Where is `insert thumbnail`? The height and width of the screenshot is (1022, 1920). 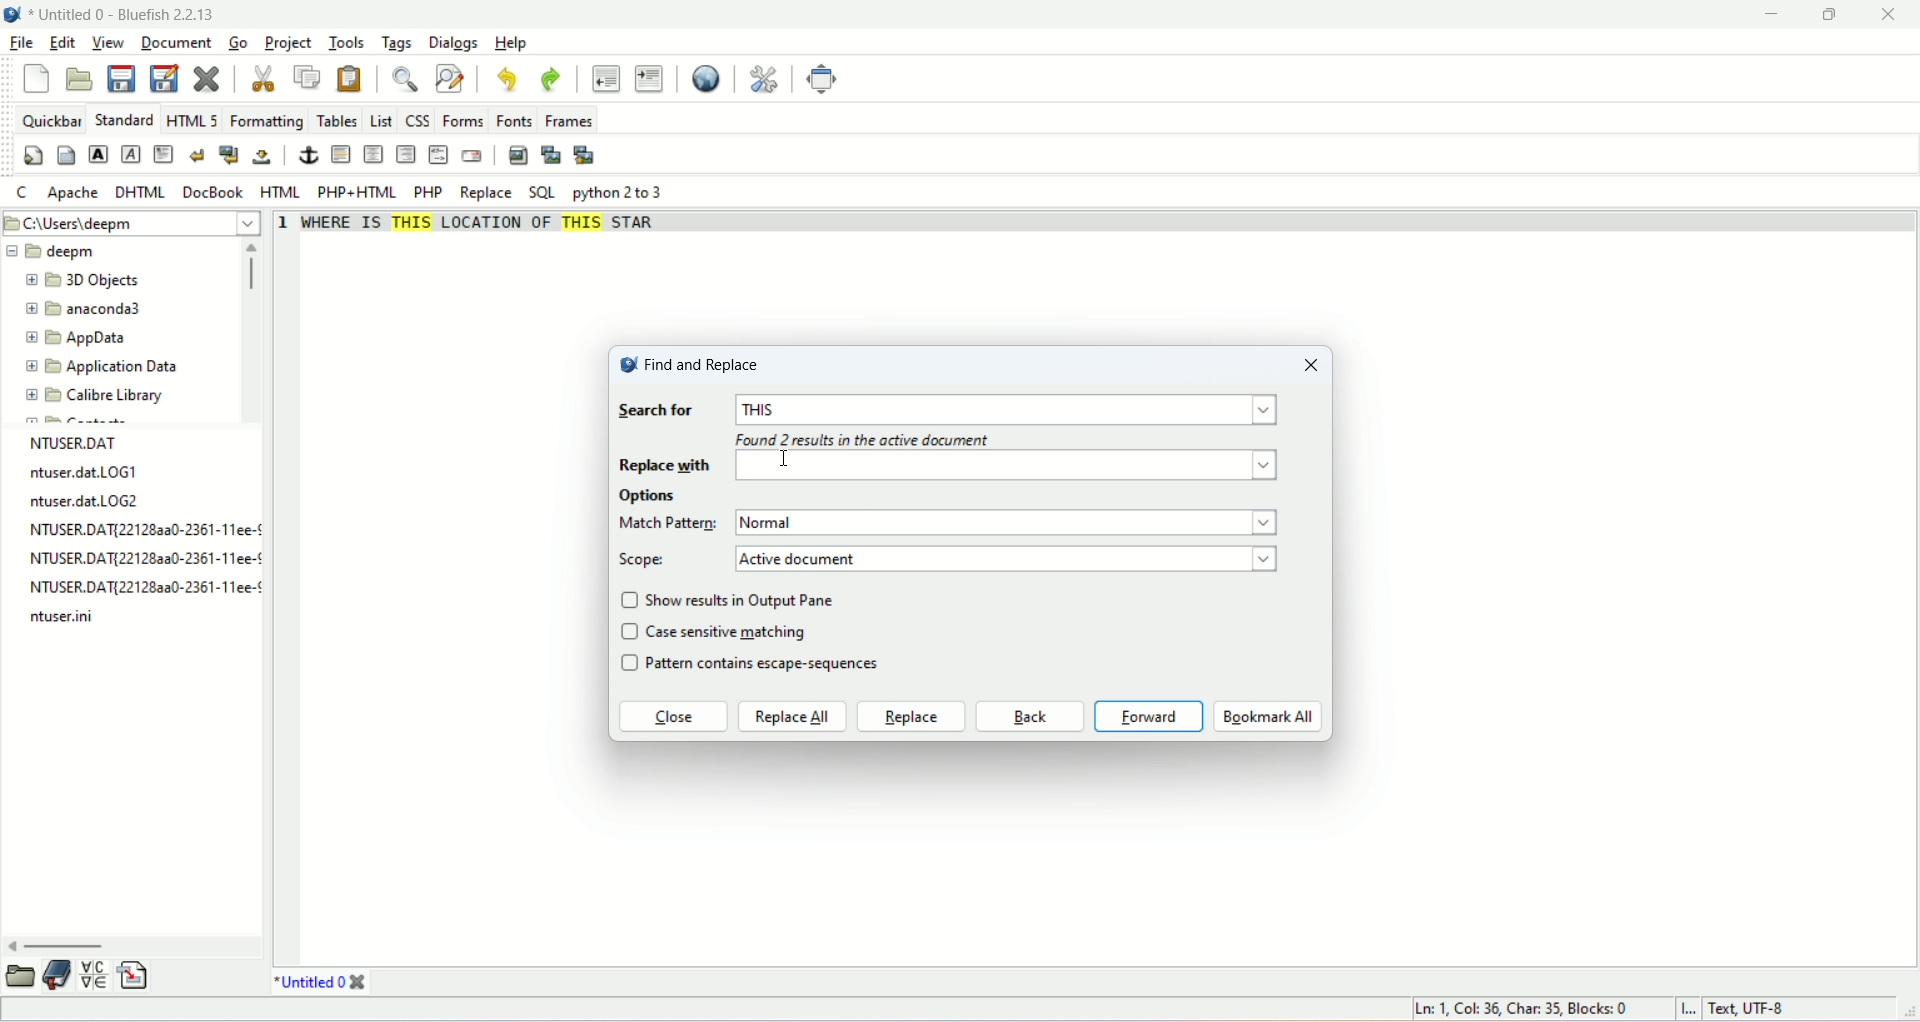 insert thumbnail is located at coordinates (553, 157).